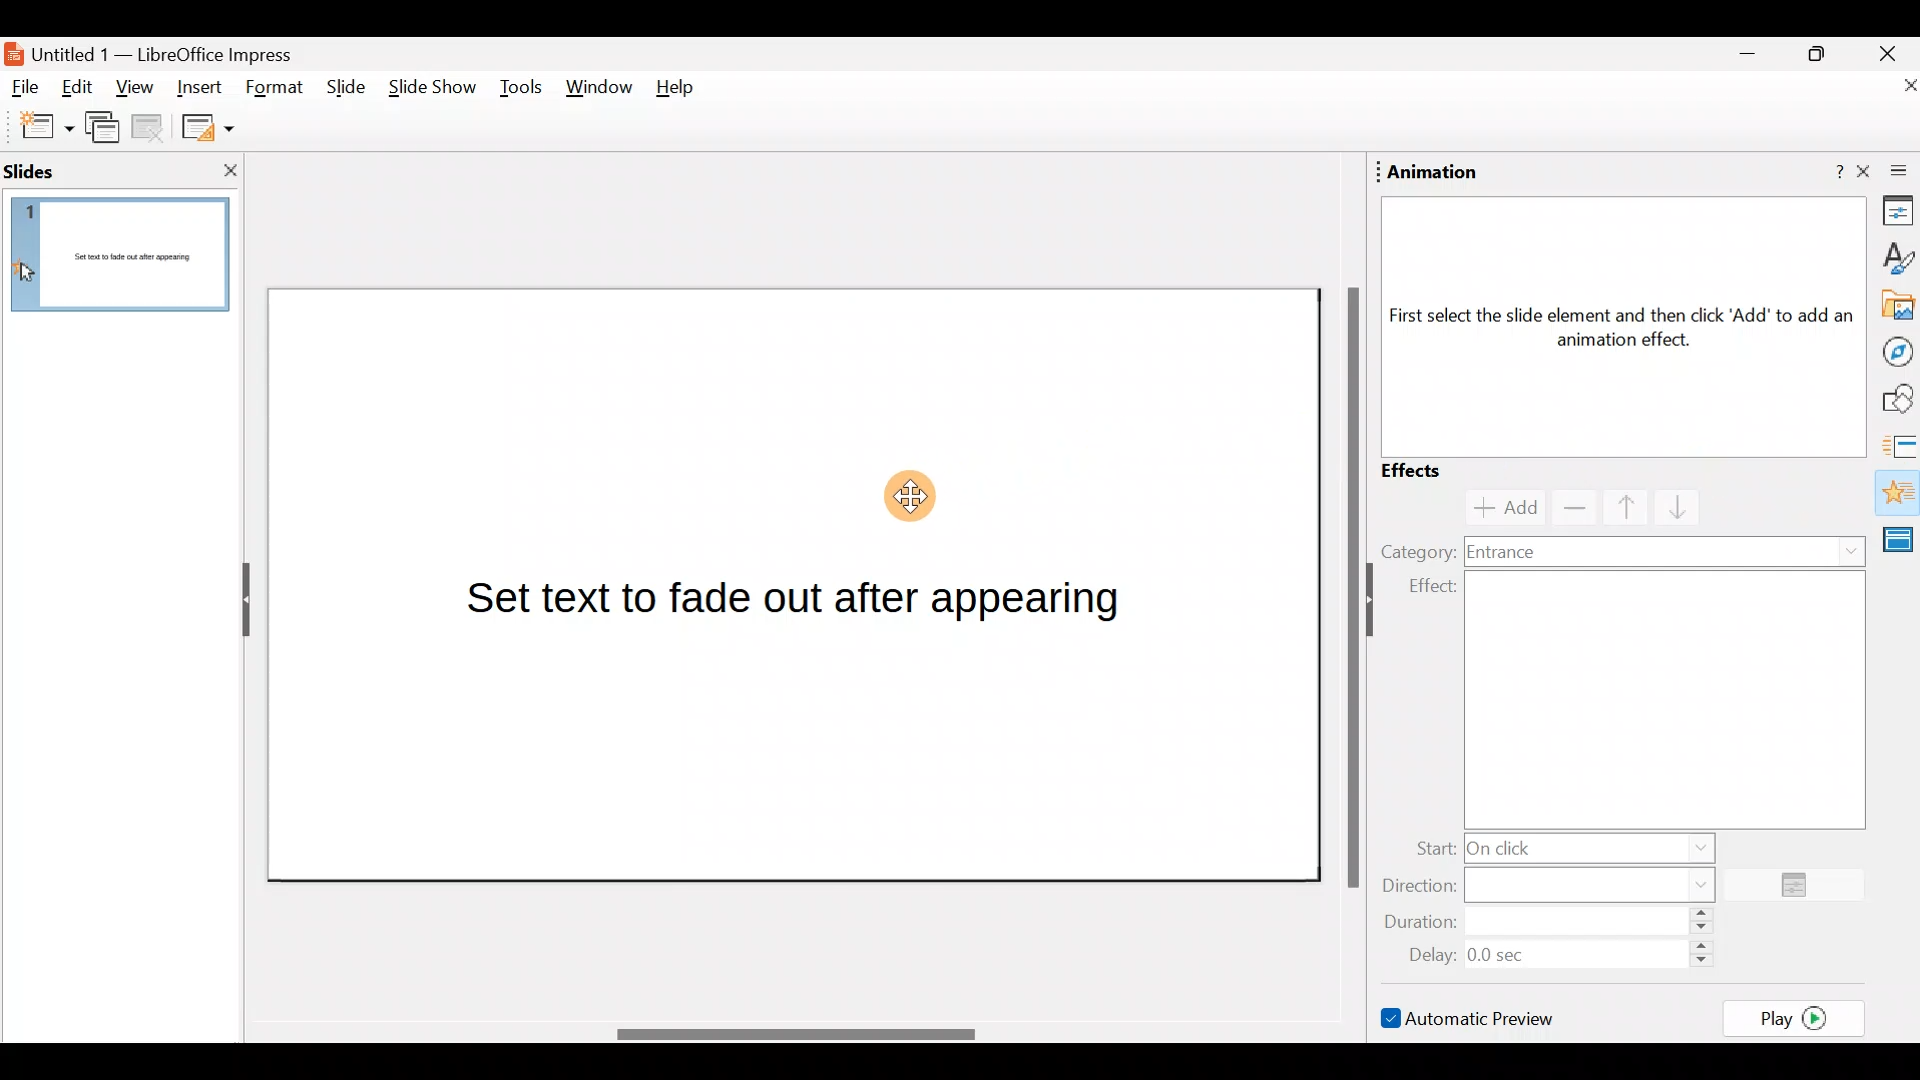  Describe the element at coordinates (275, 89) in the screenshot. I see `Format` at that location.